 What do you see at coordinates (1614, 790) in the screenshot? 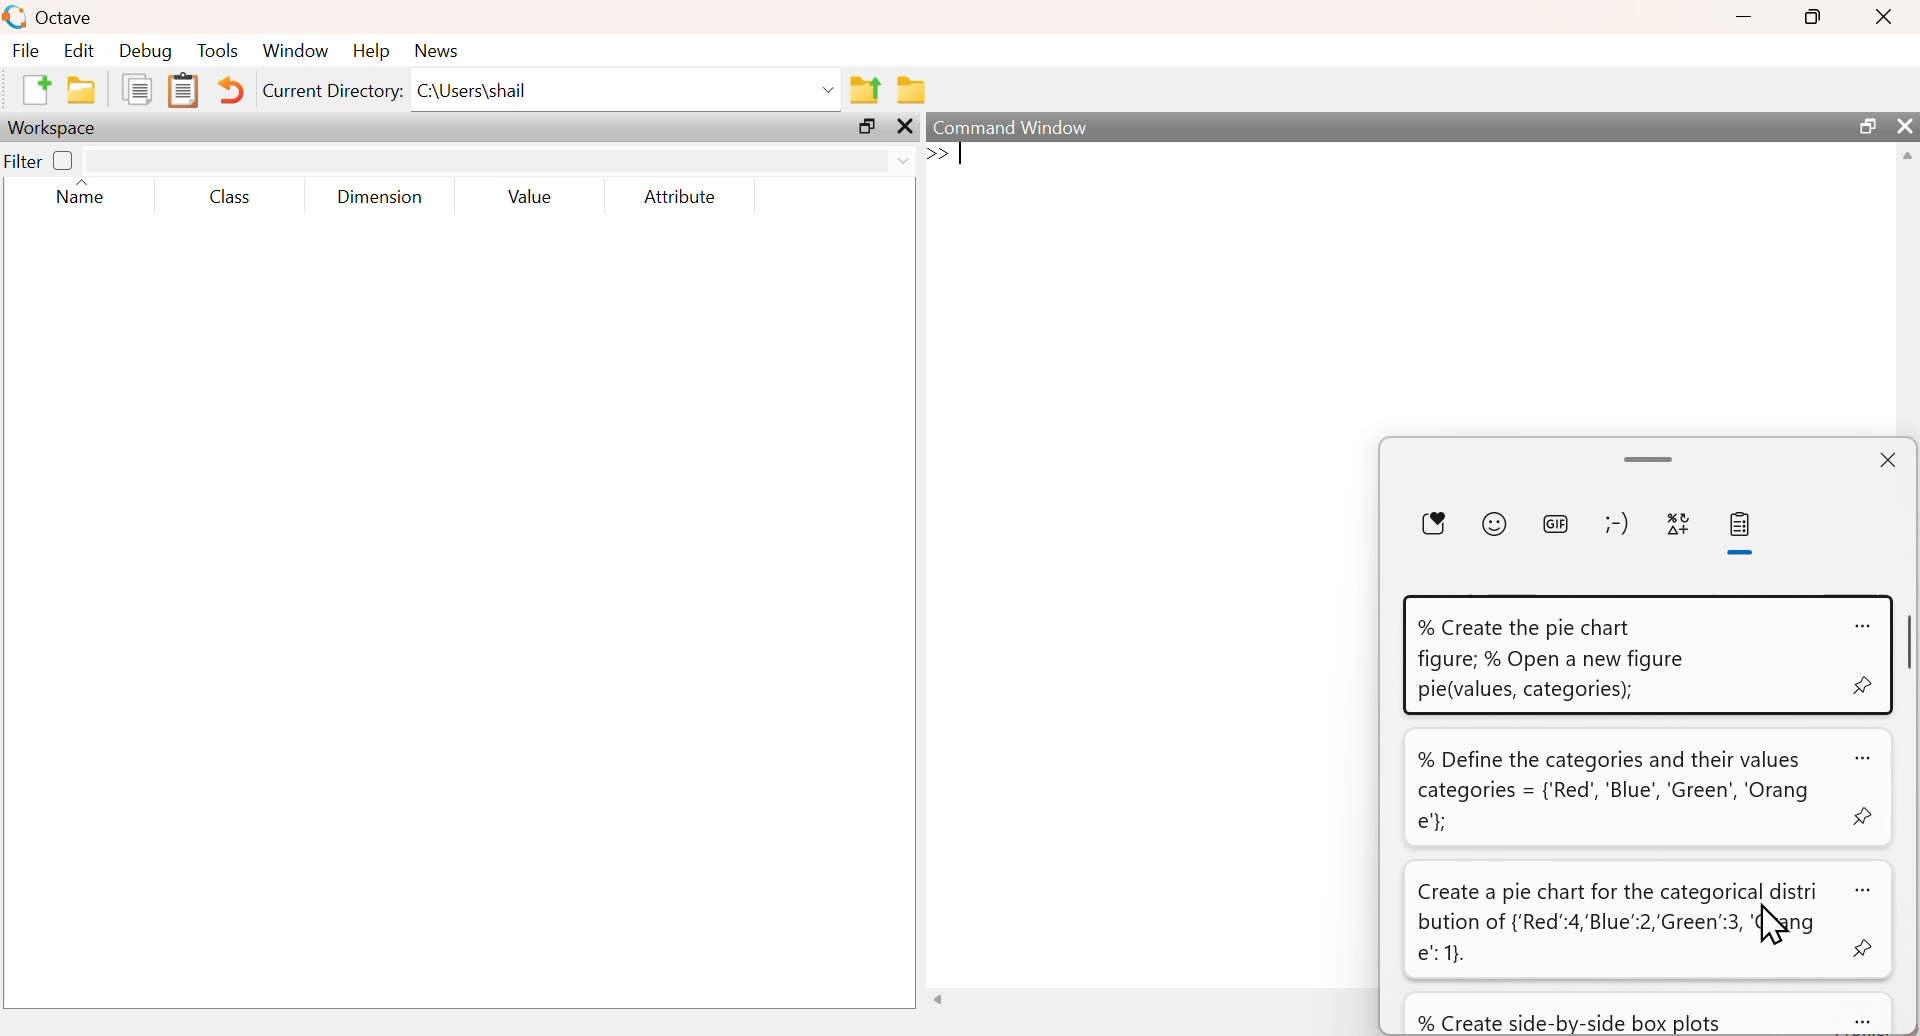
I see `% Define the categories and their values
categories = {'Red, ‘Blue’, ‘Green’, ‘Orang
e'}` at bounding box center [1614, 790].